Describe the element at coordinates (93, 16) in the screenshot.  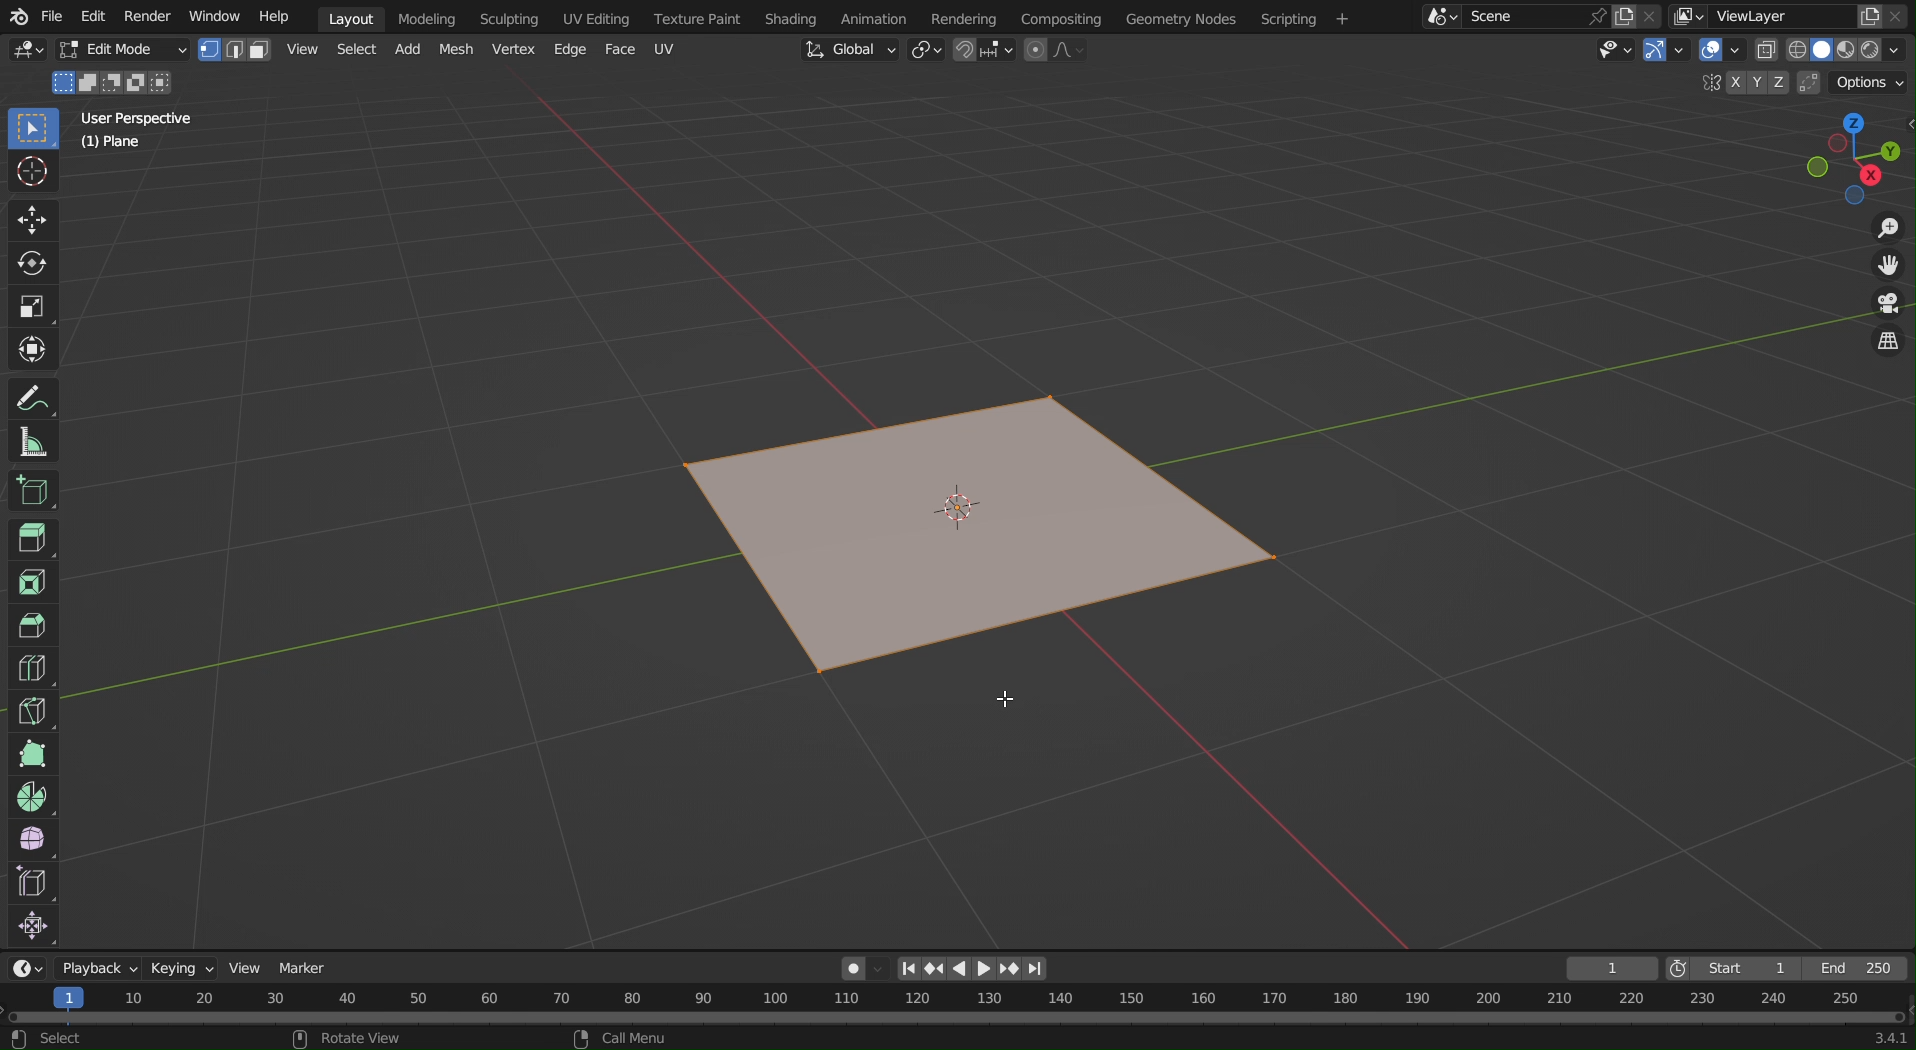
I see `Edit` at that location.